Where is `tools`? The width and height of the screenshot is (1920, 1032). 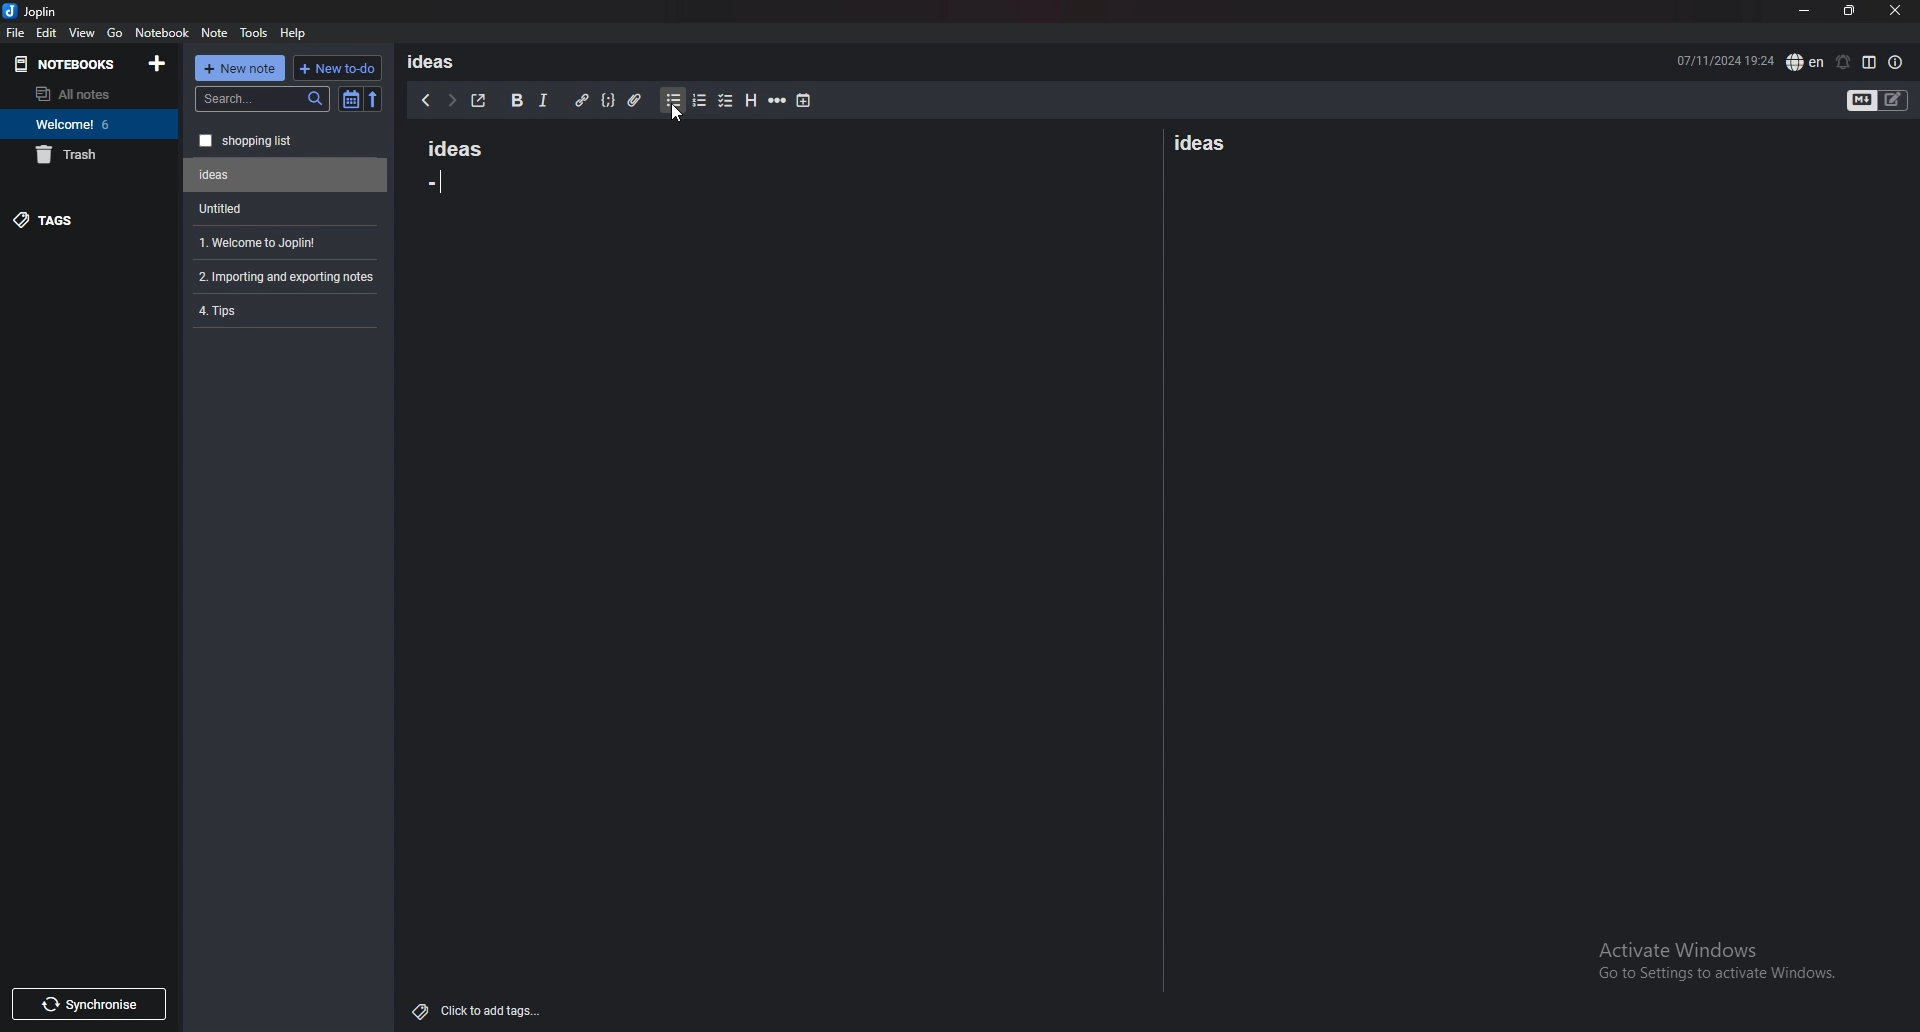
tools is located at coordinates (255, 33).